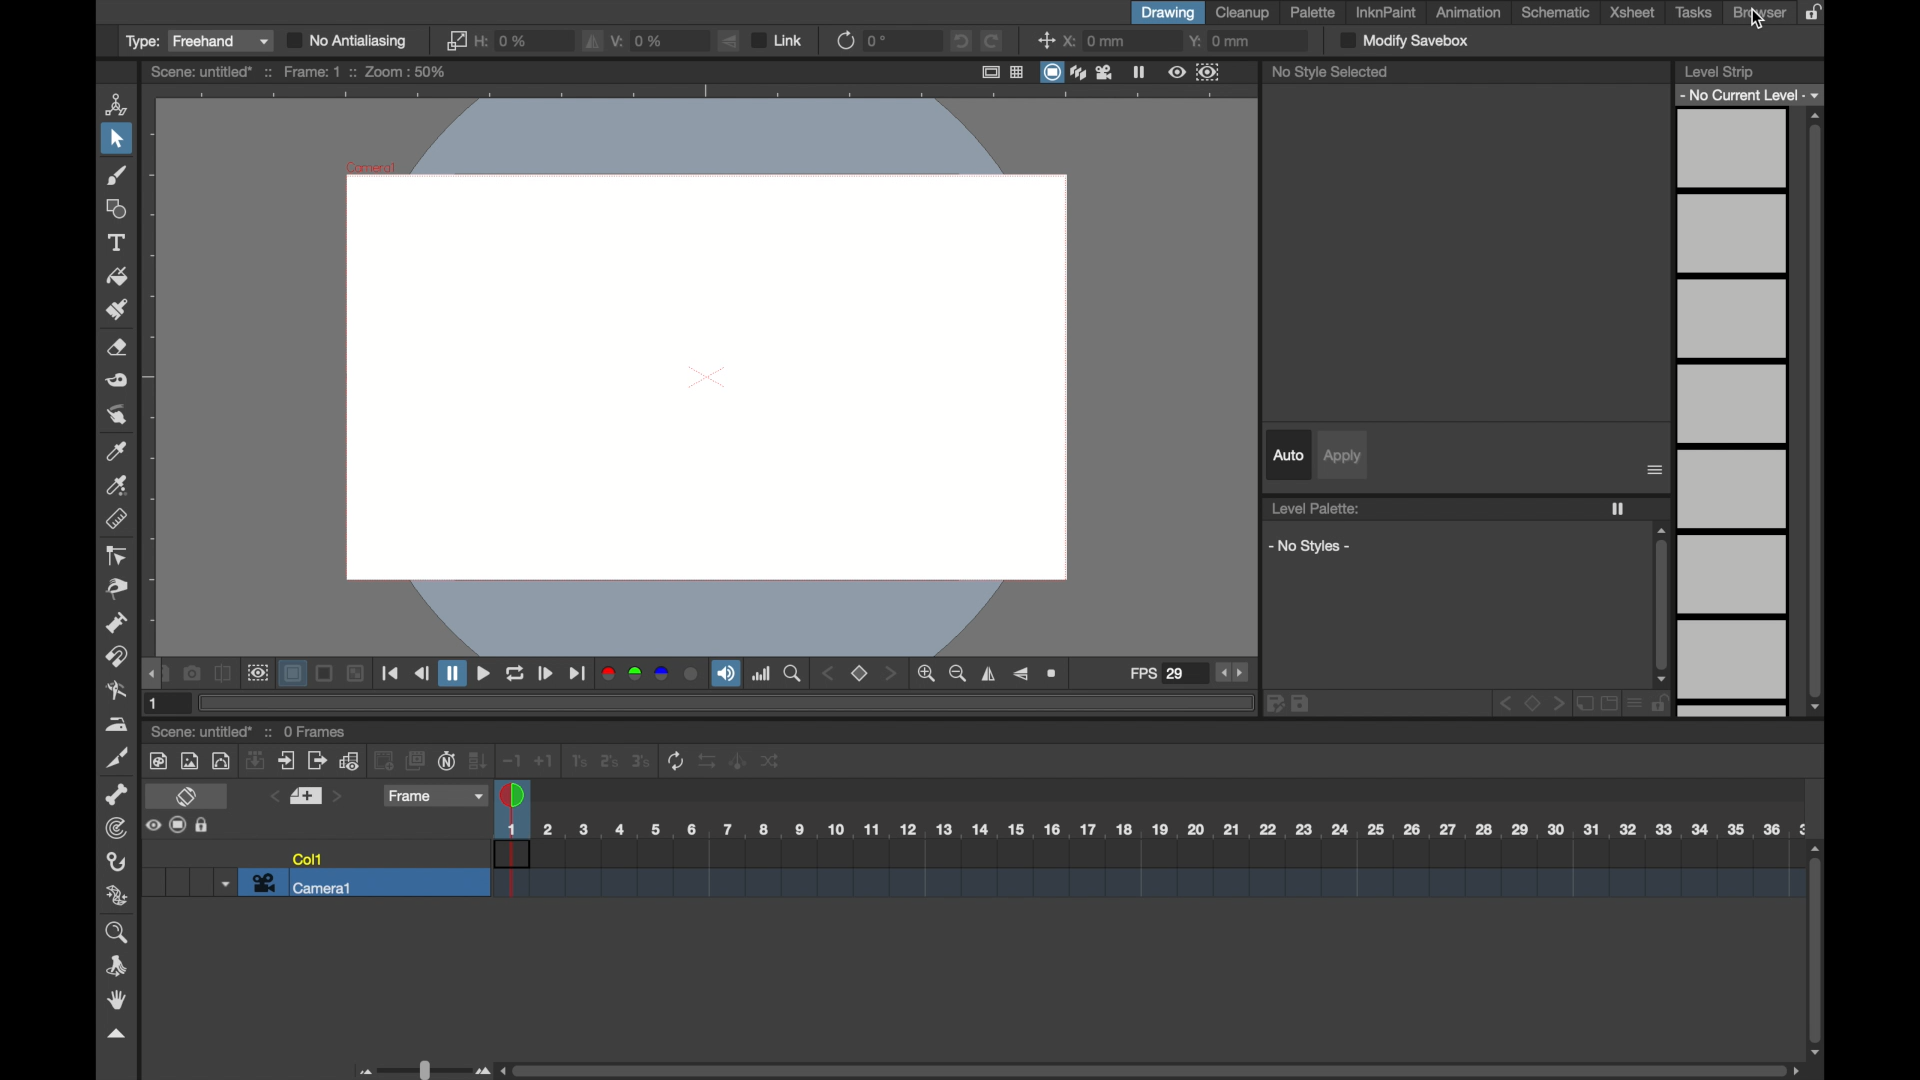 Image resolution: width=1920 pixels, height=1080 pixels. I want to click on animate tool, so click(116, 103).